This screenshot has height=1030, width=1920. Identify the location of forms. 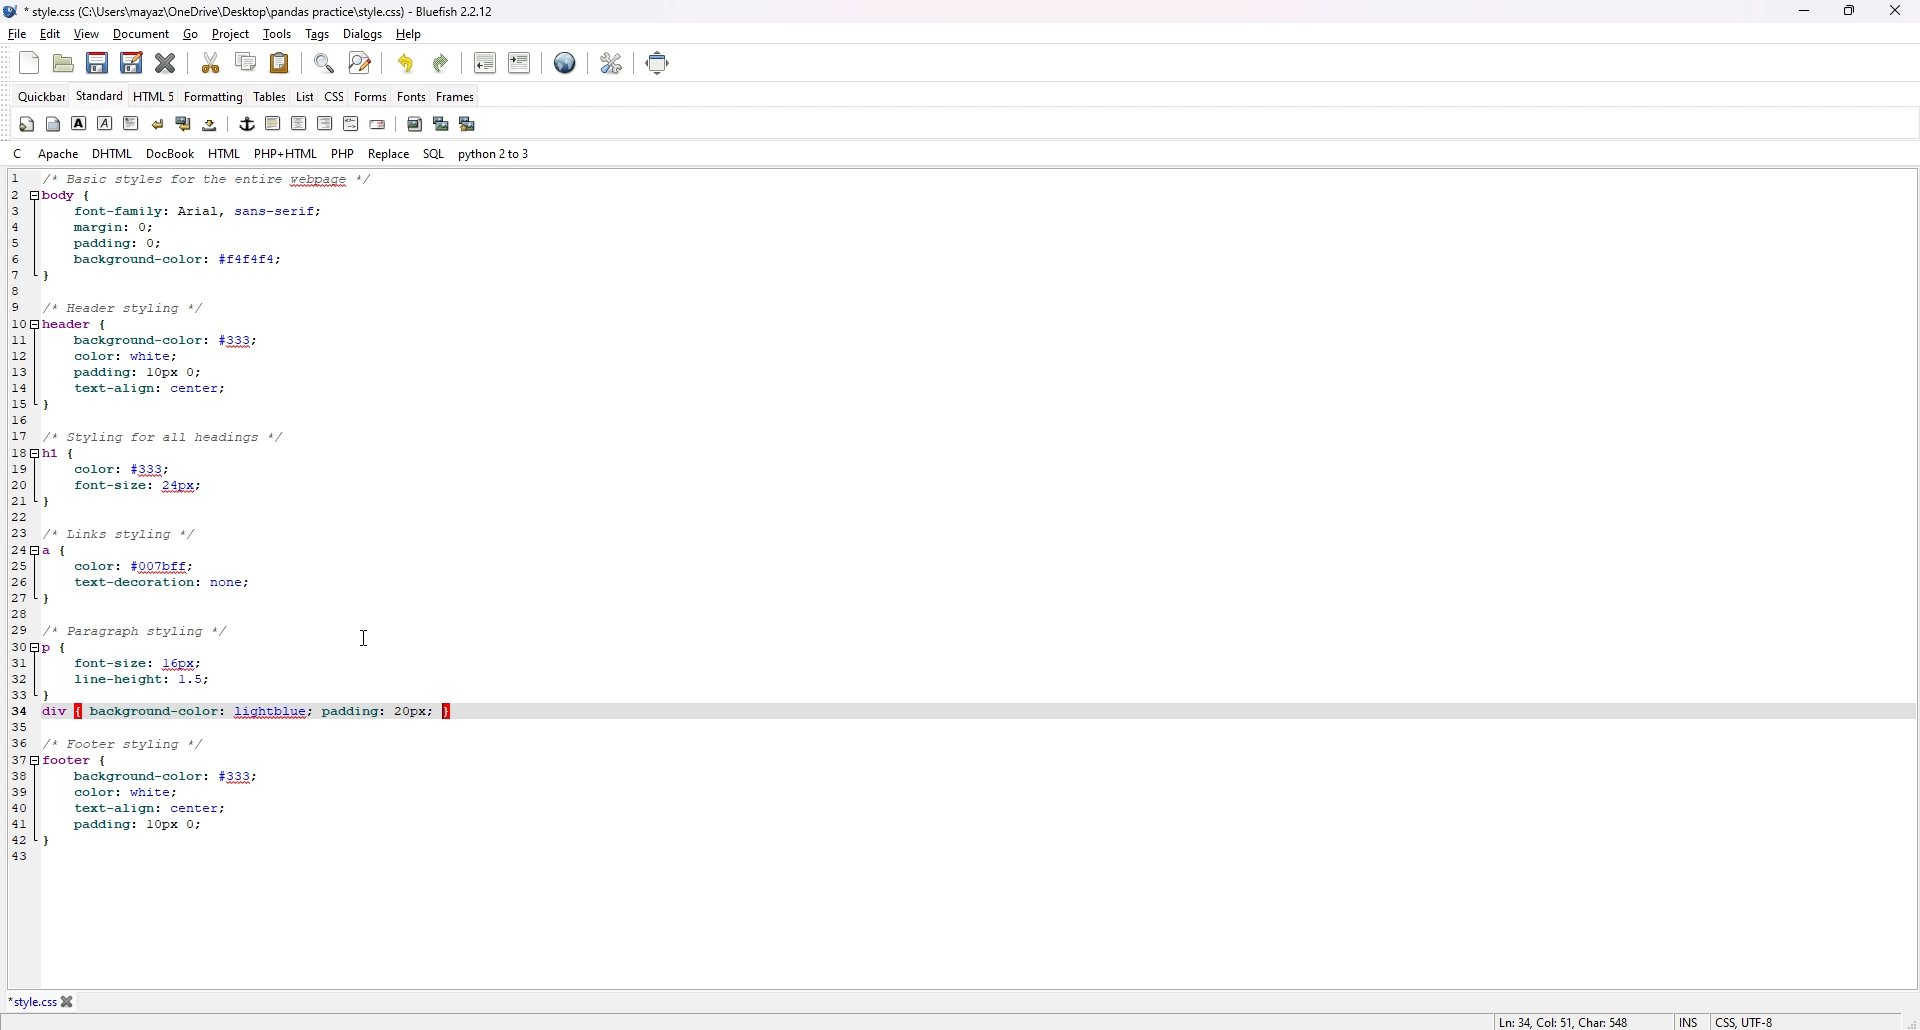
(372, 96).